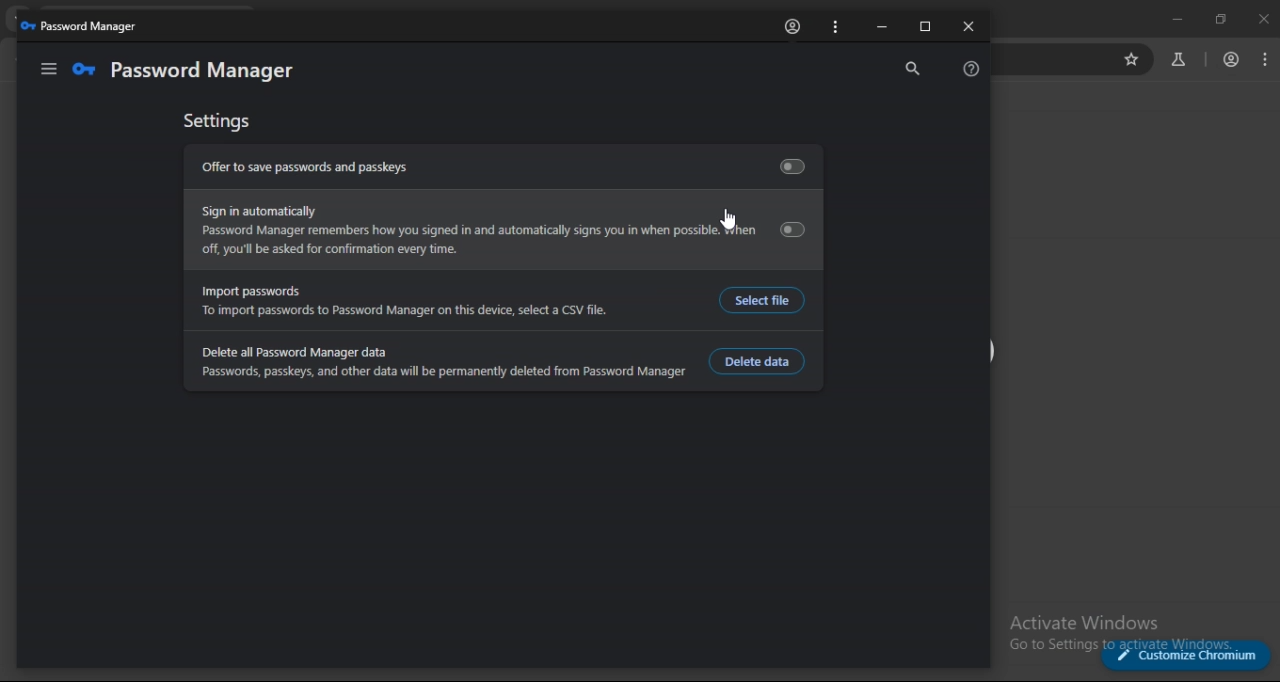 The image size is (1280, 682). Describe the element at coordinates (1131, 62) in the screenshot. I see `bookmark page` at that location.